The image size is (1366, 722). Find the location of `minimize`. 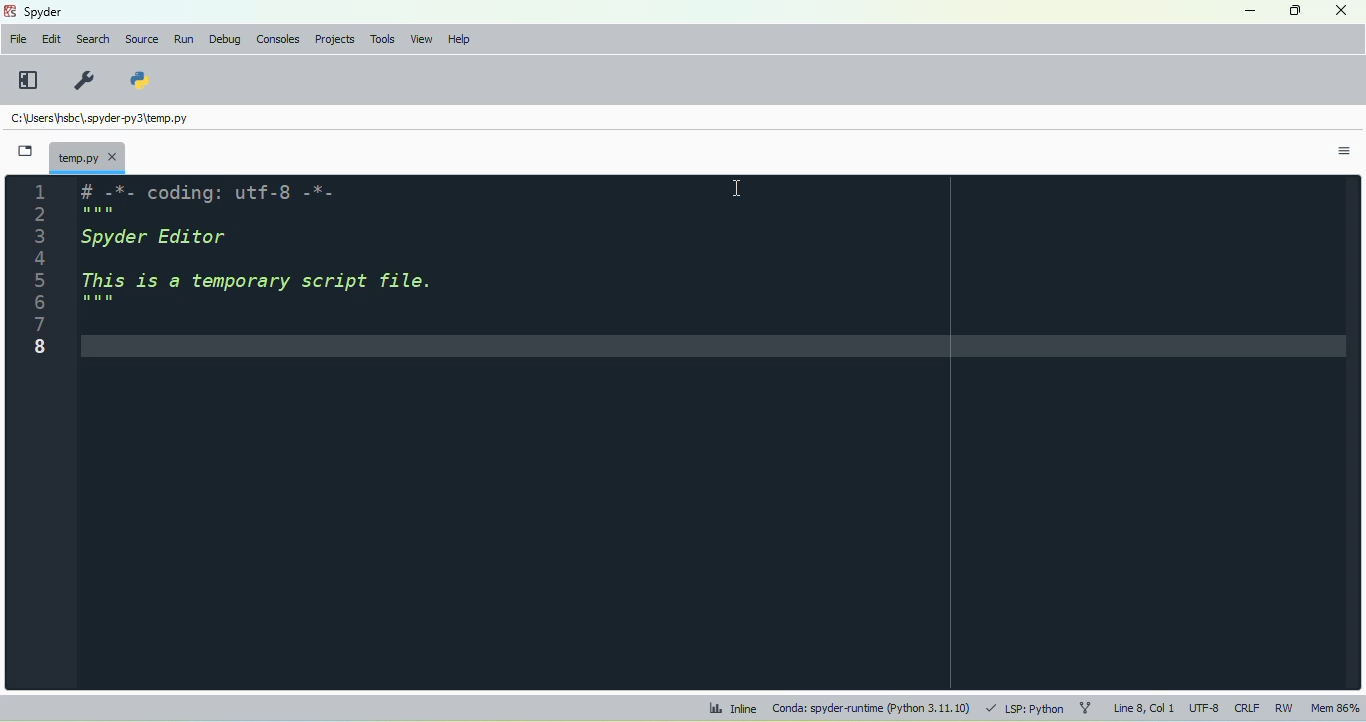

minimize is located at coordinates (1251, 11).